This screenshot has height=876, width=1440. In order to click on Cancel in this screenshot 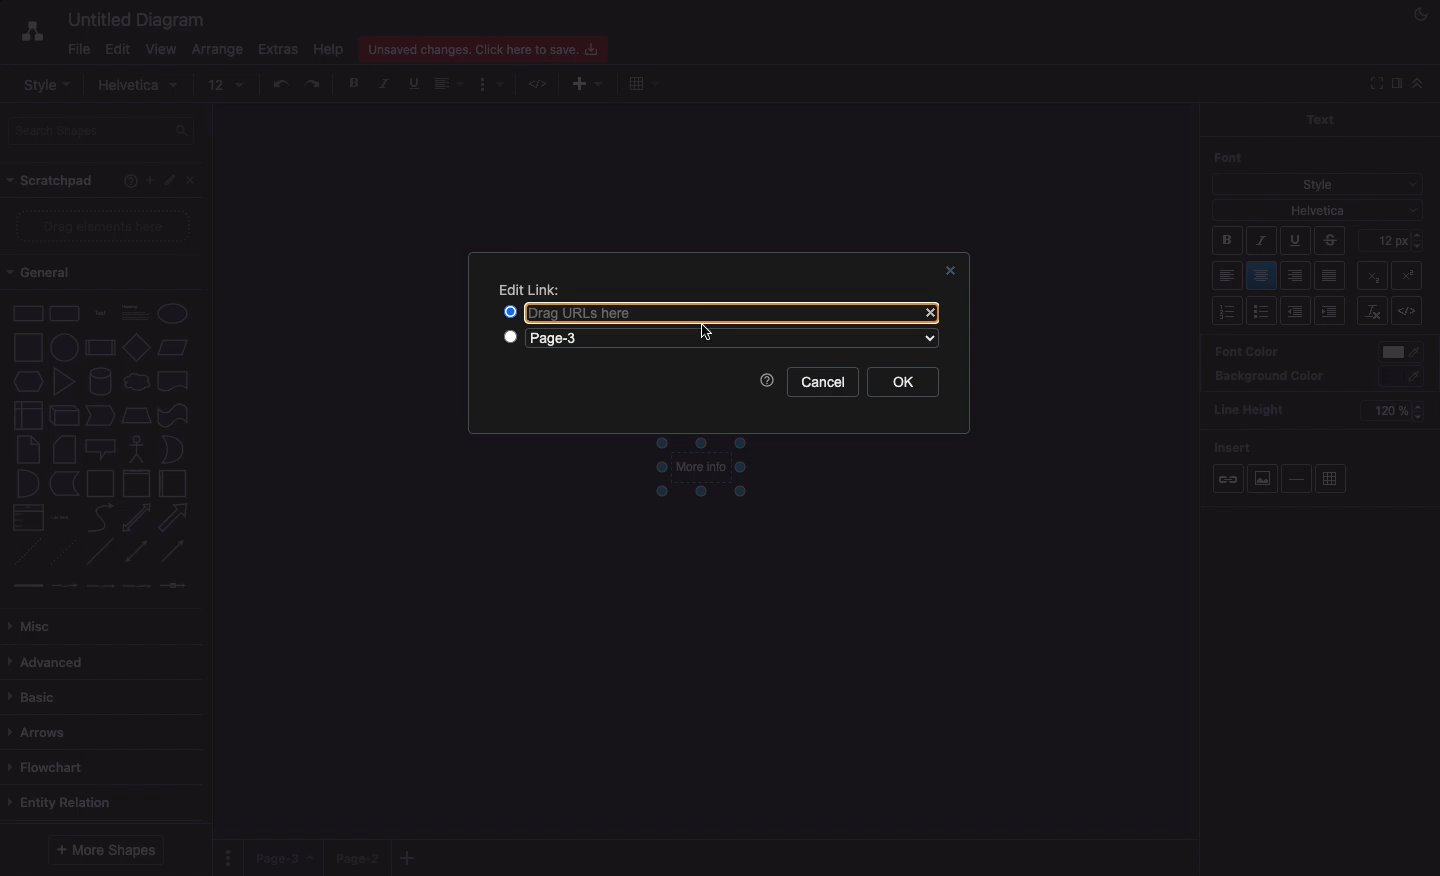, I will do `click(823, 382)`.